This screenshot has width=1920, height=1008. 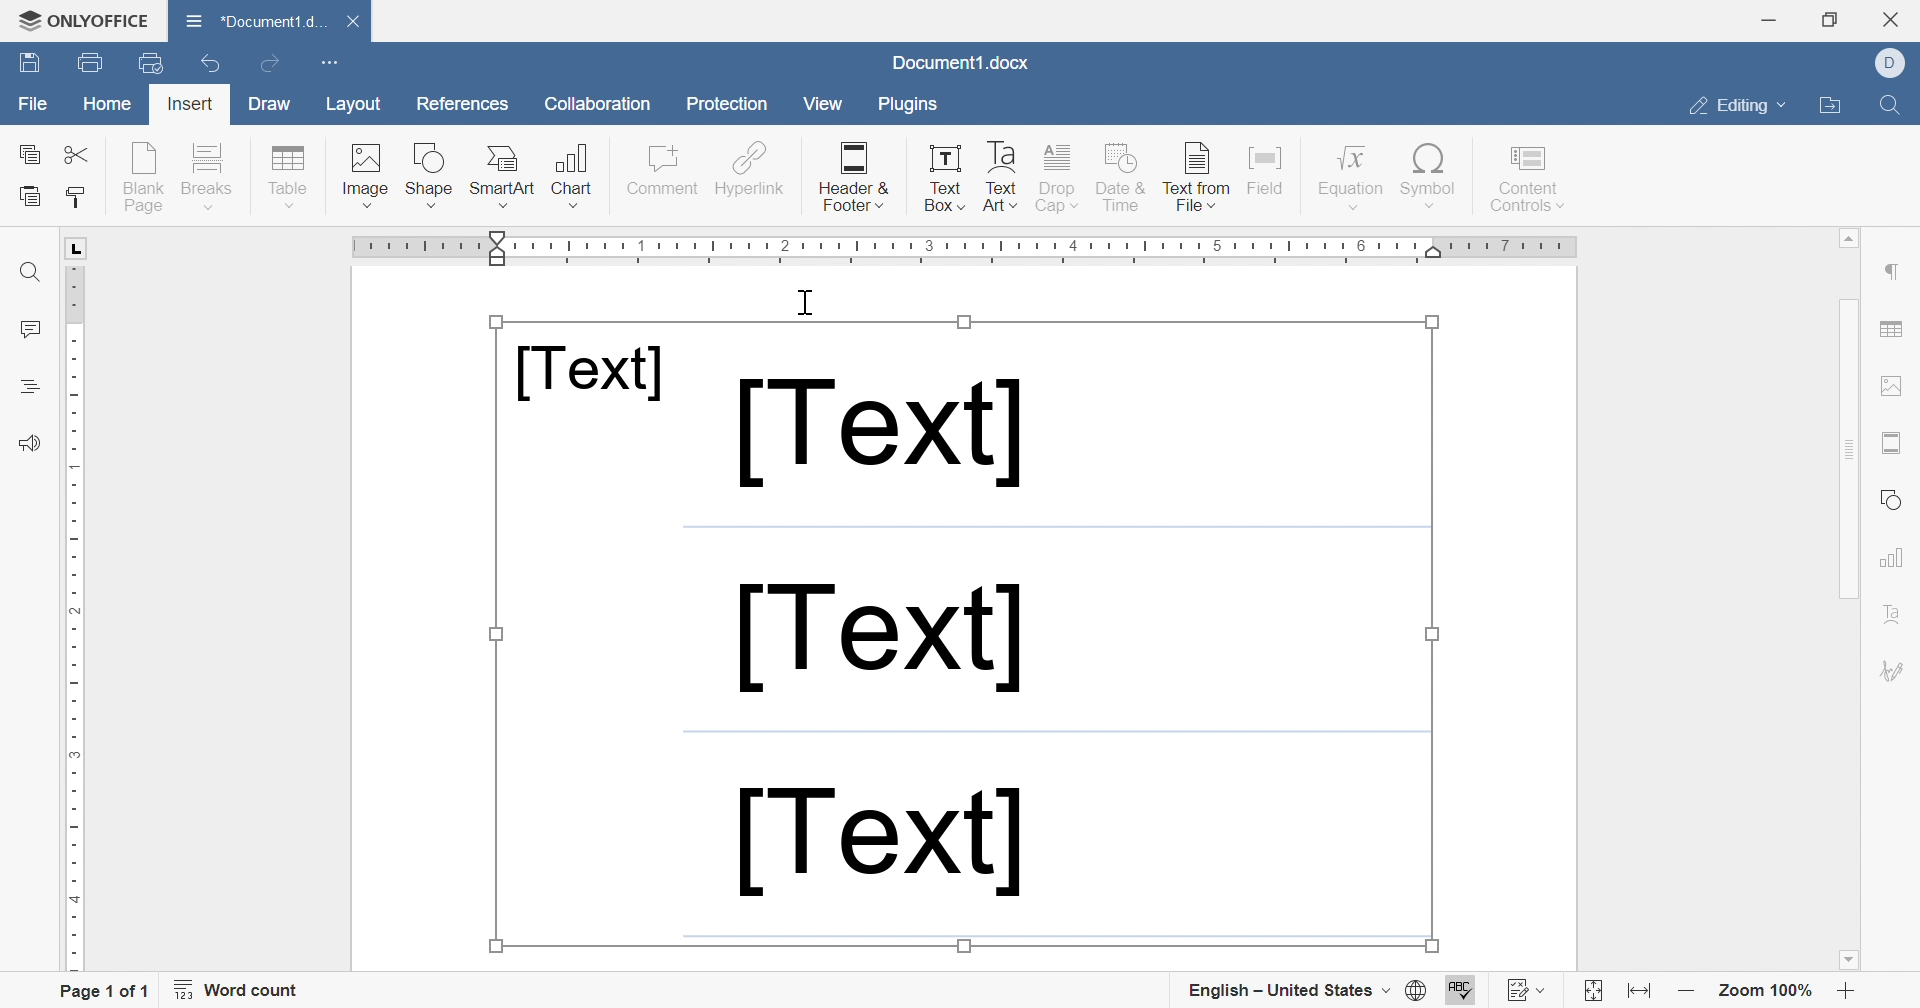 I want to click on English - United States, so click(x=1287, y=989).